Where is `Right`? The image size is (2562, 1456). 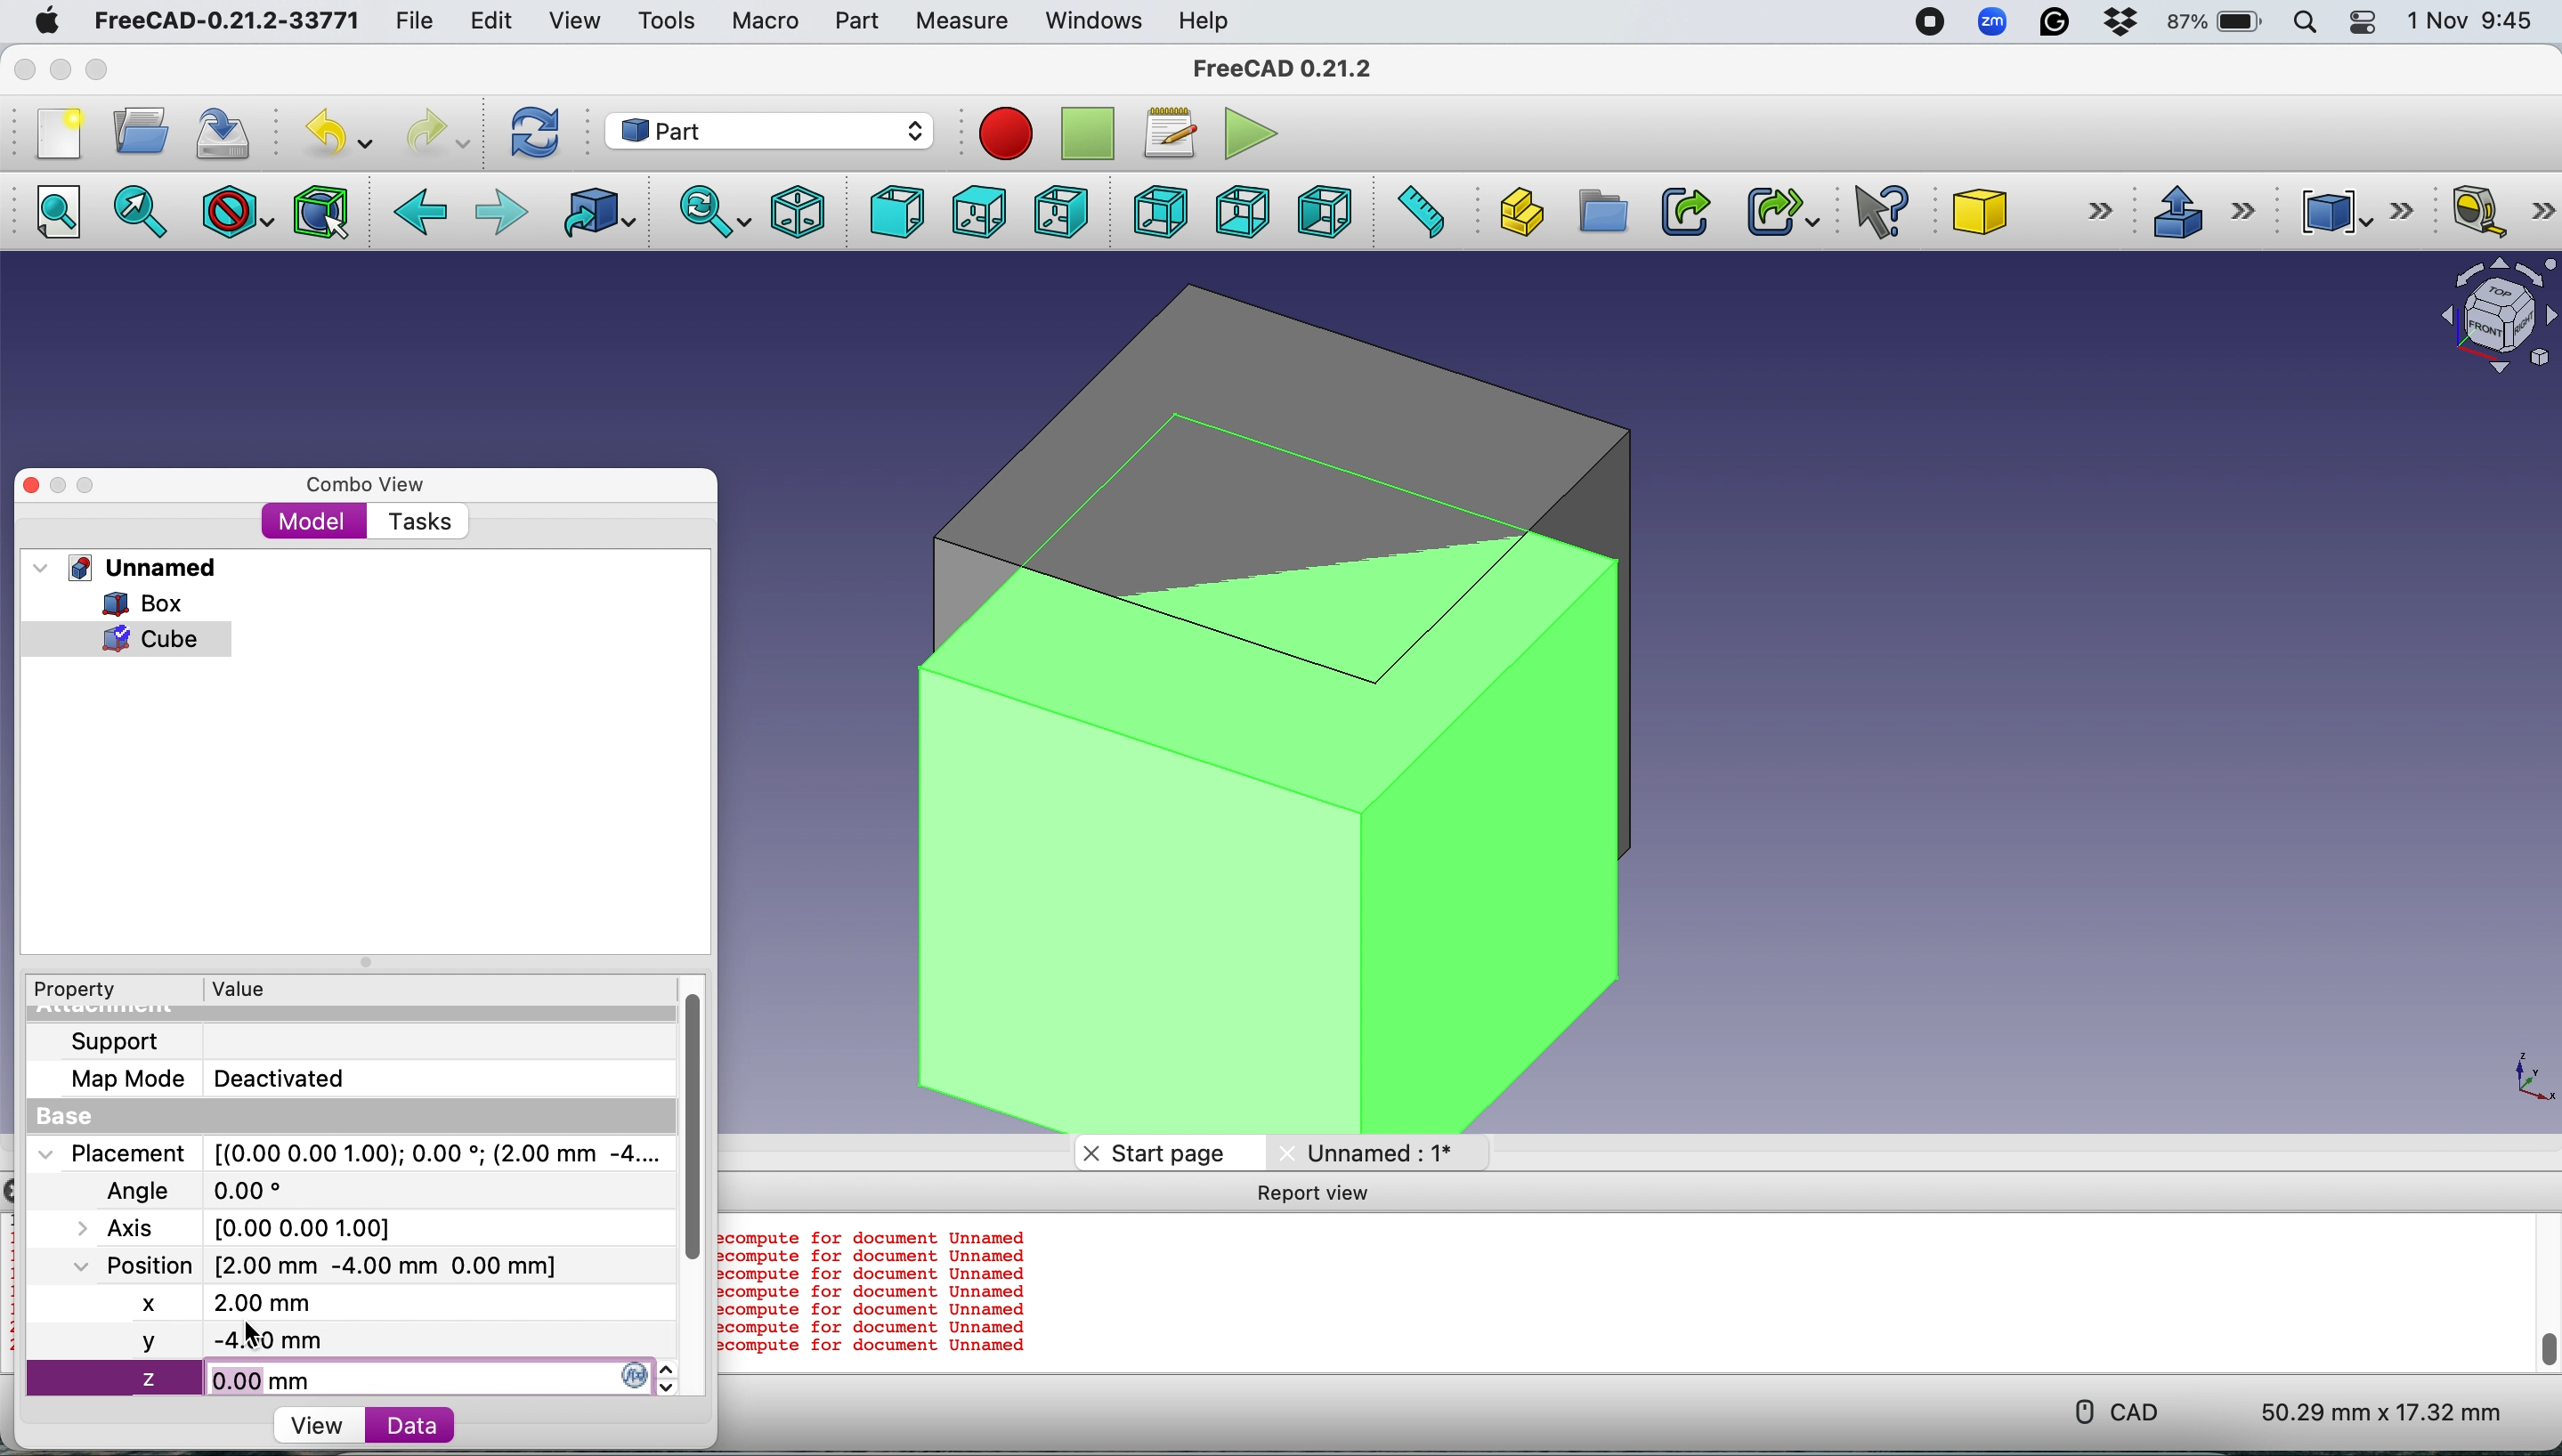 Right is located at coordinates (1061, 215).